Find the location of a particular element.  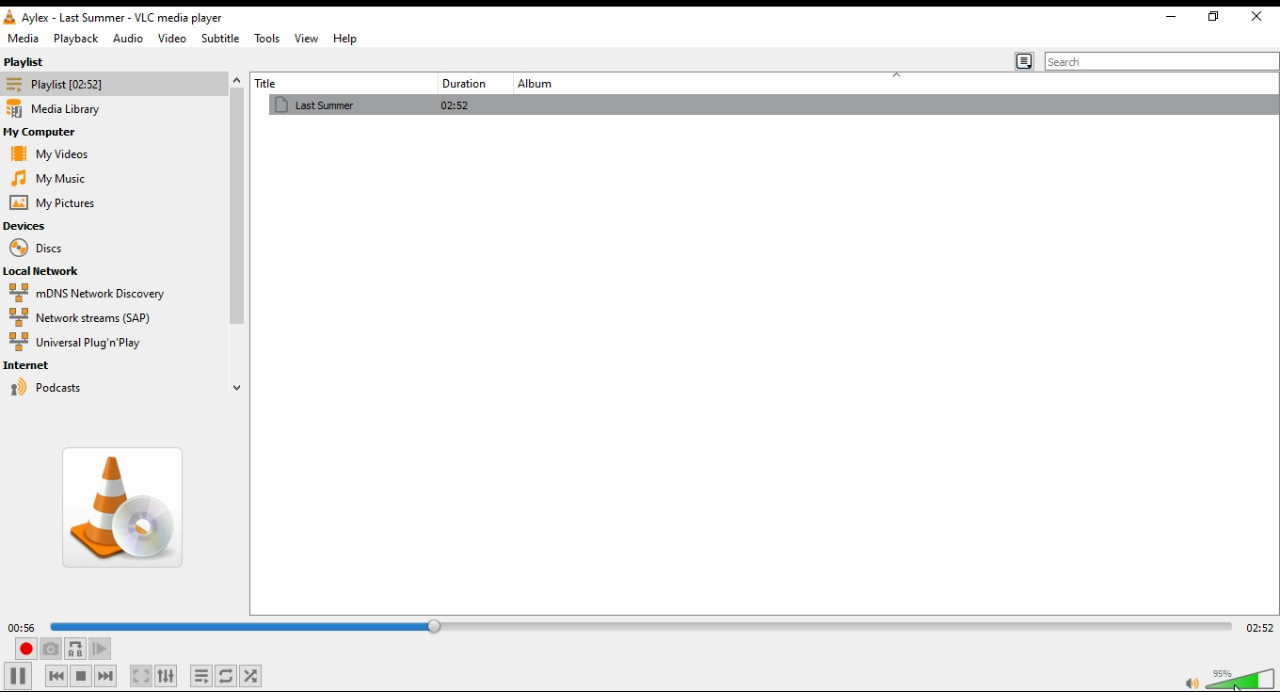

seek bar is located at coordinates (636, 626).